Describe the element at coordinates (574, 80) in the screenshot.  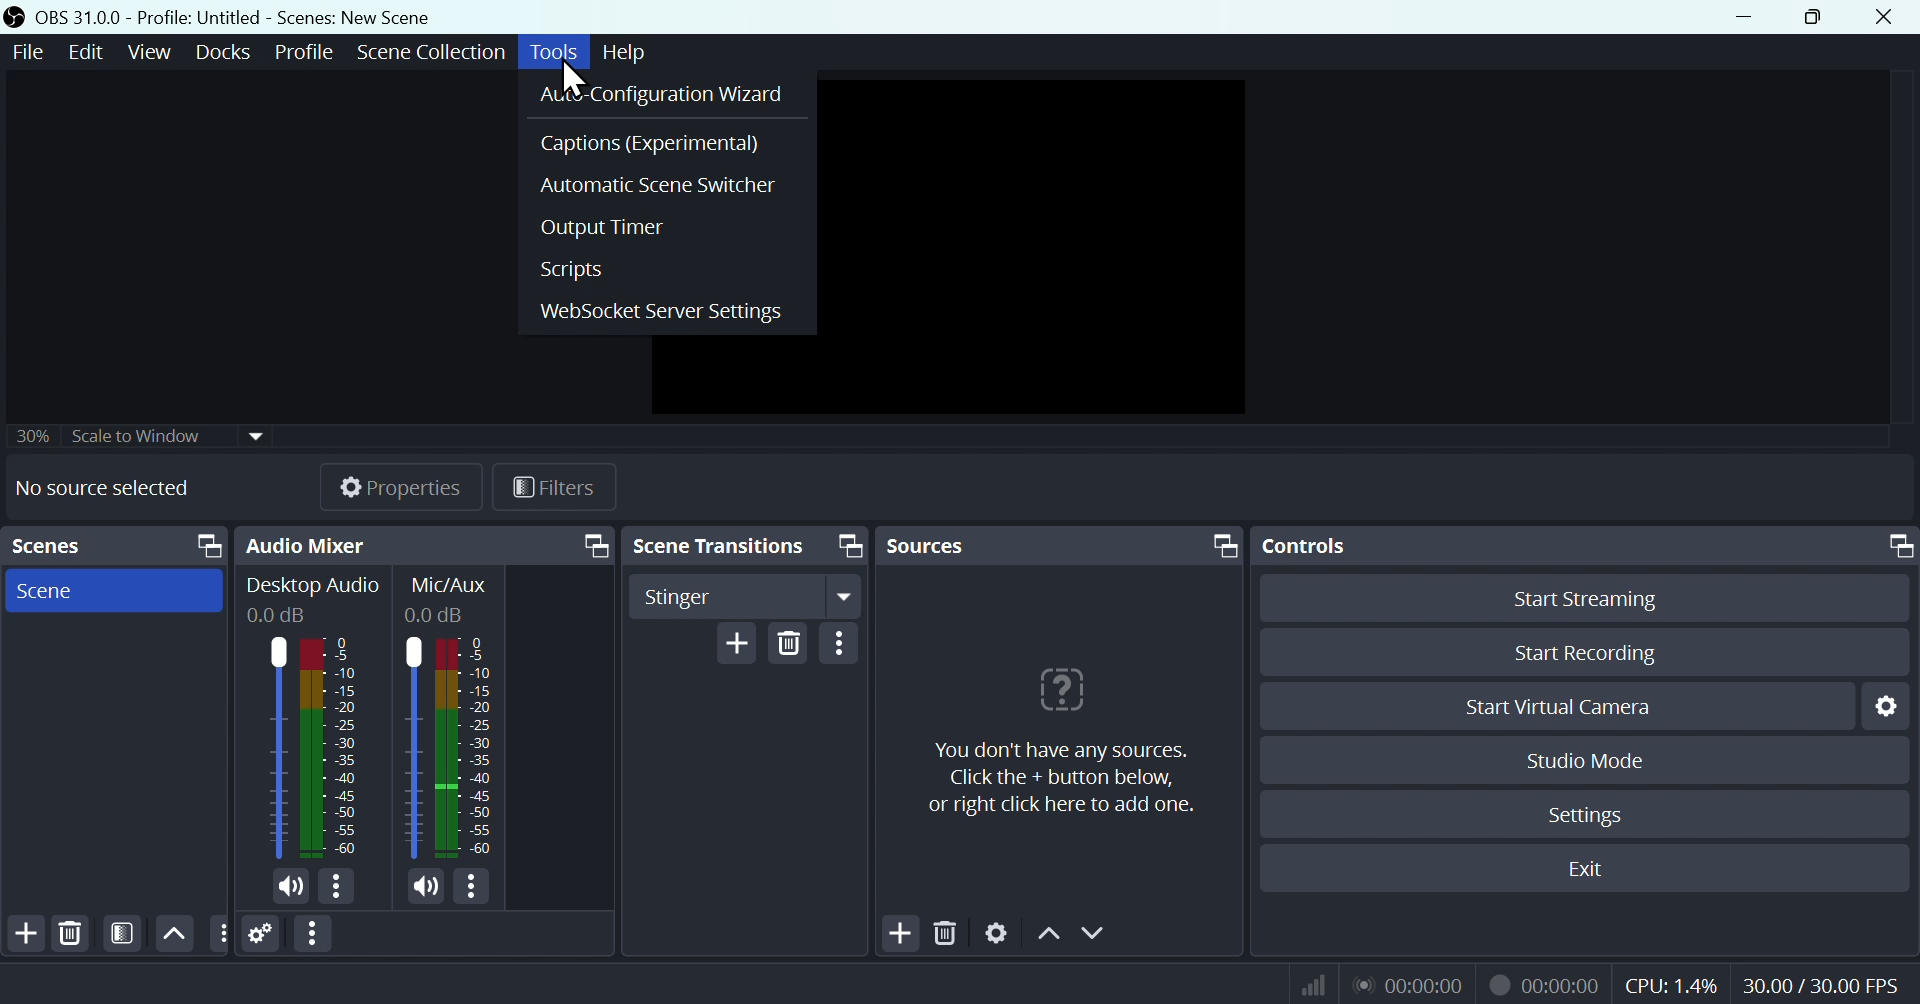
I see `cursor` at that location.